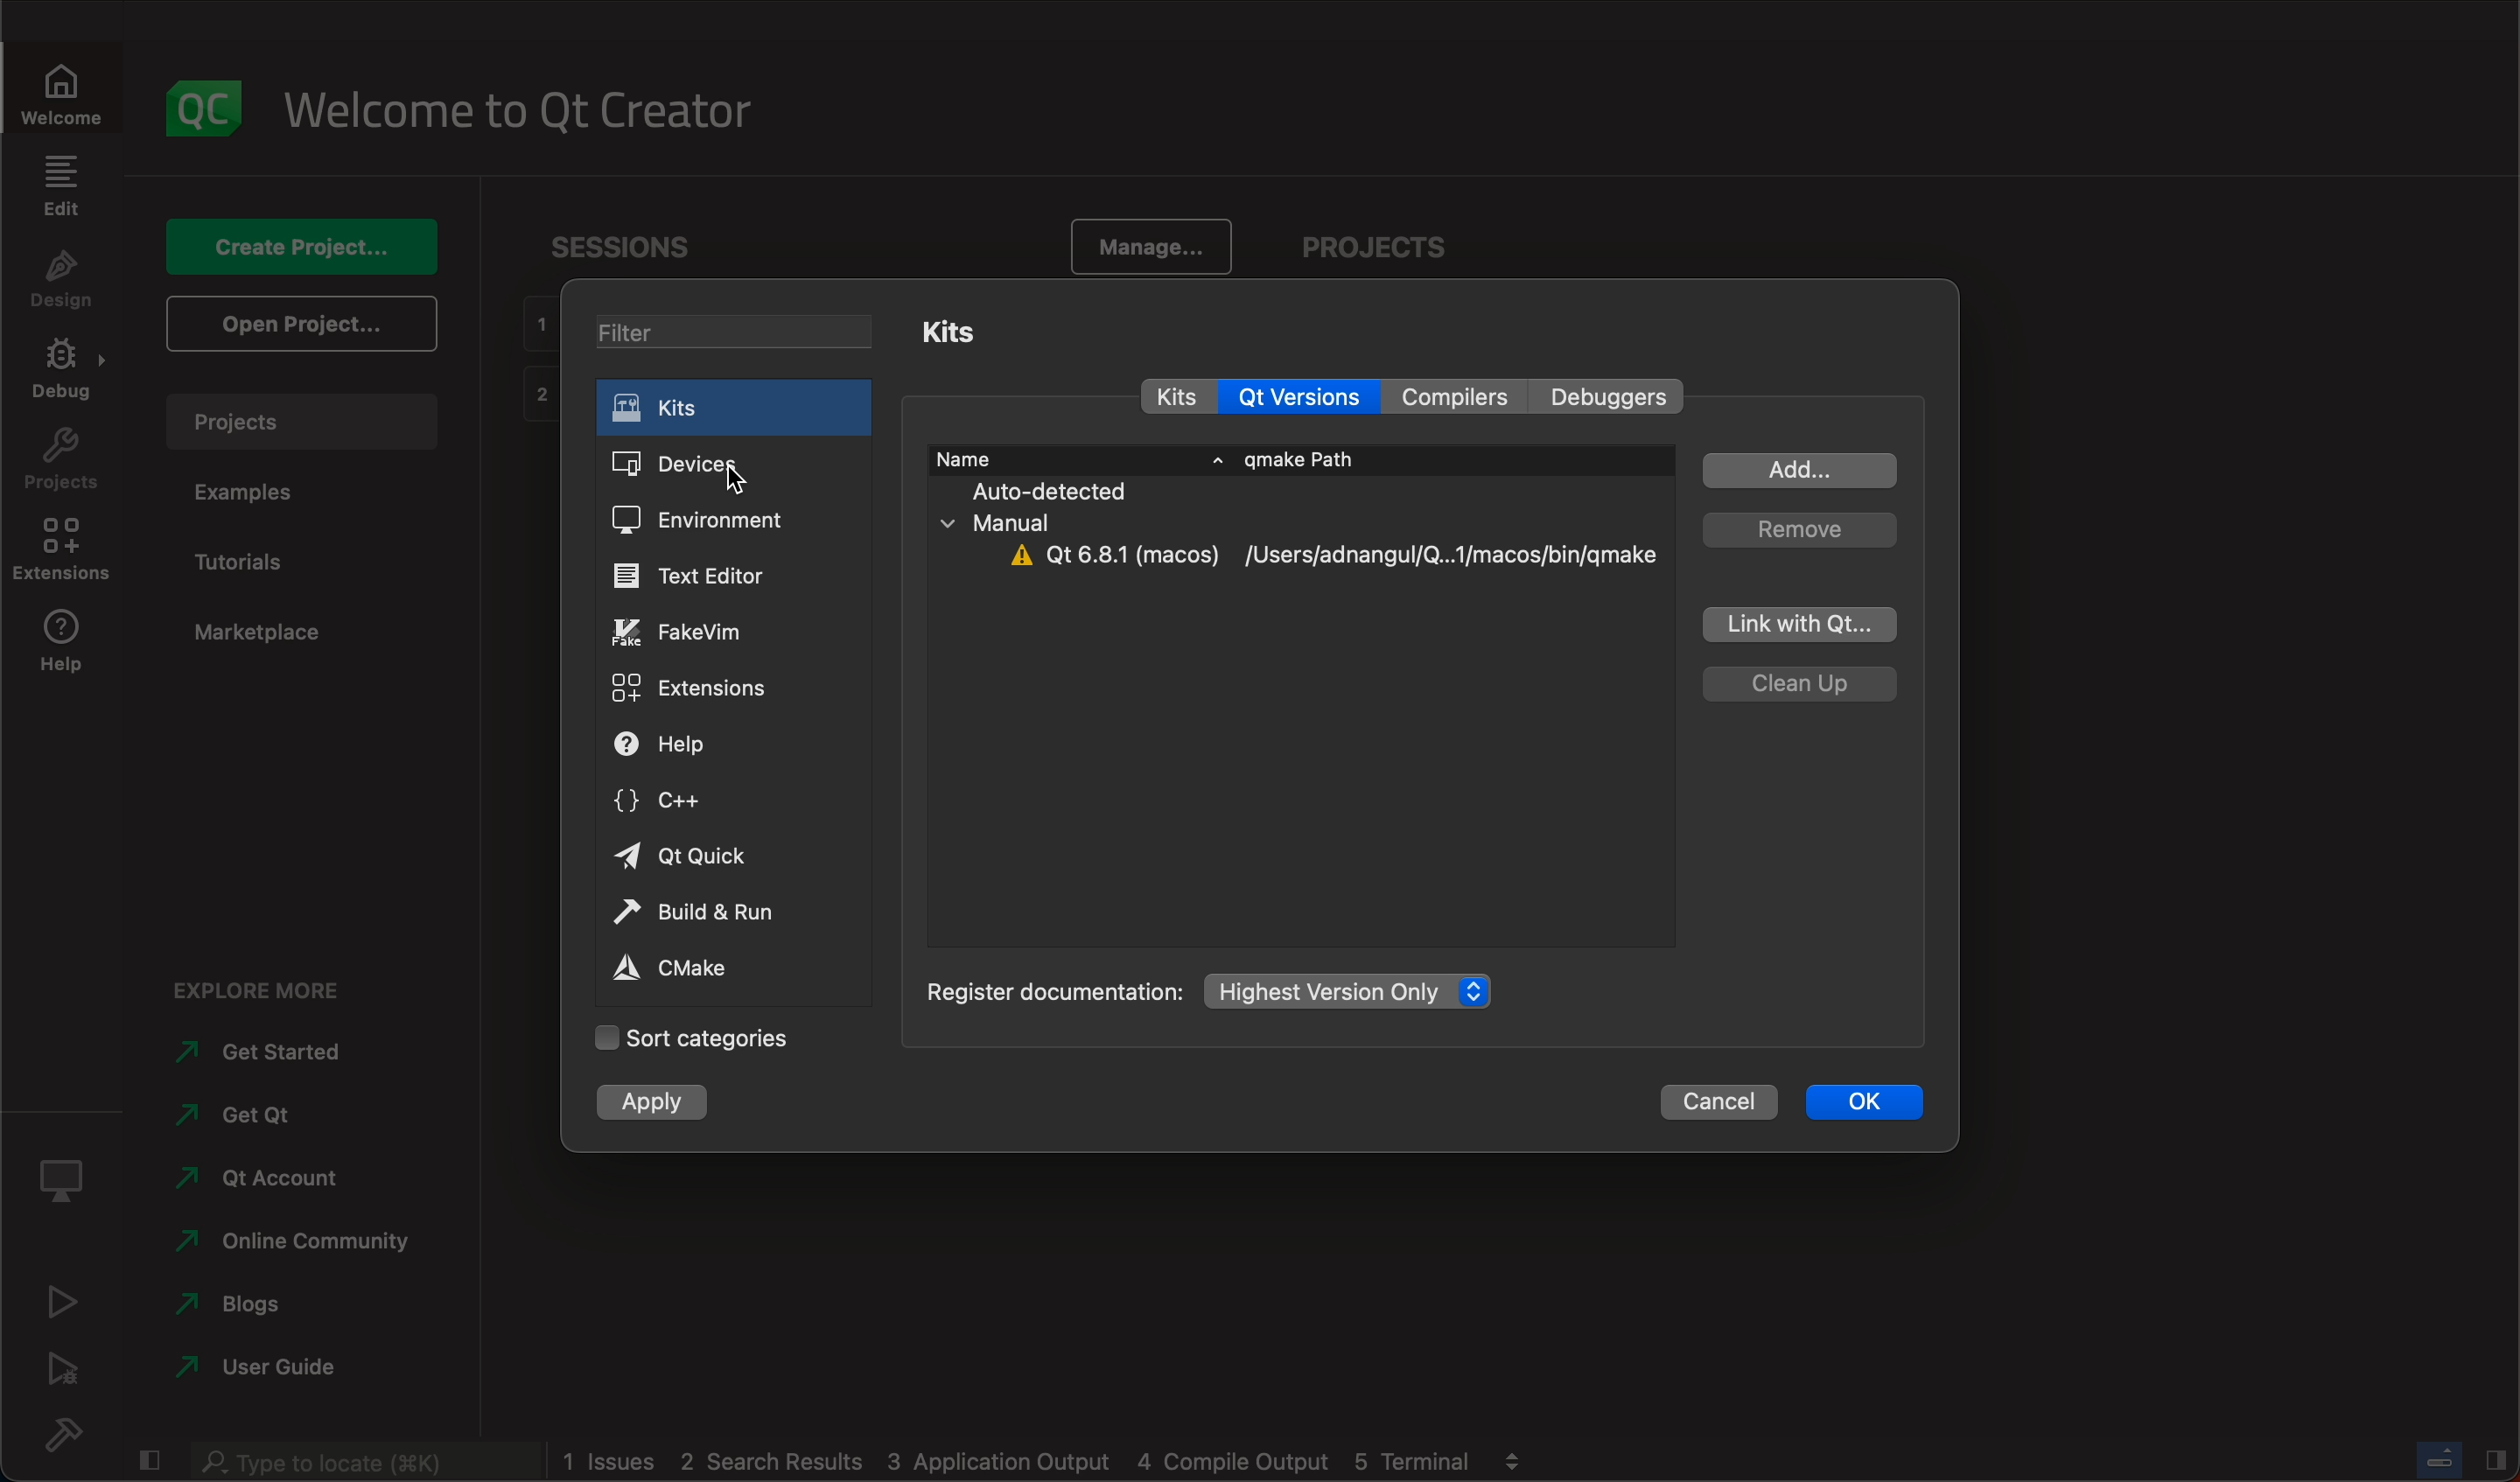 The image size is (2520, 1482). What do you see at coordinates (1798, 685) in the screenshot?
I see `clean up` at bounding box center [1798, 685].